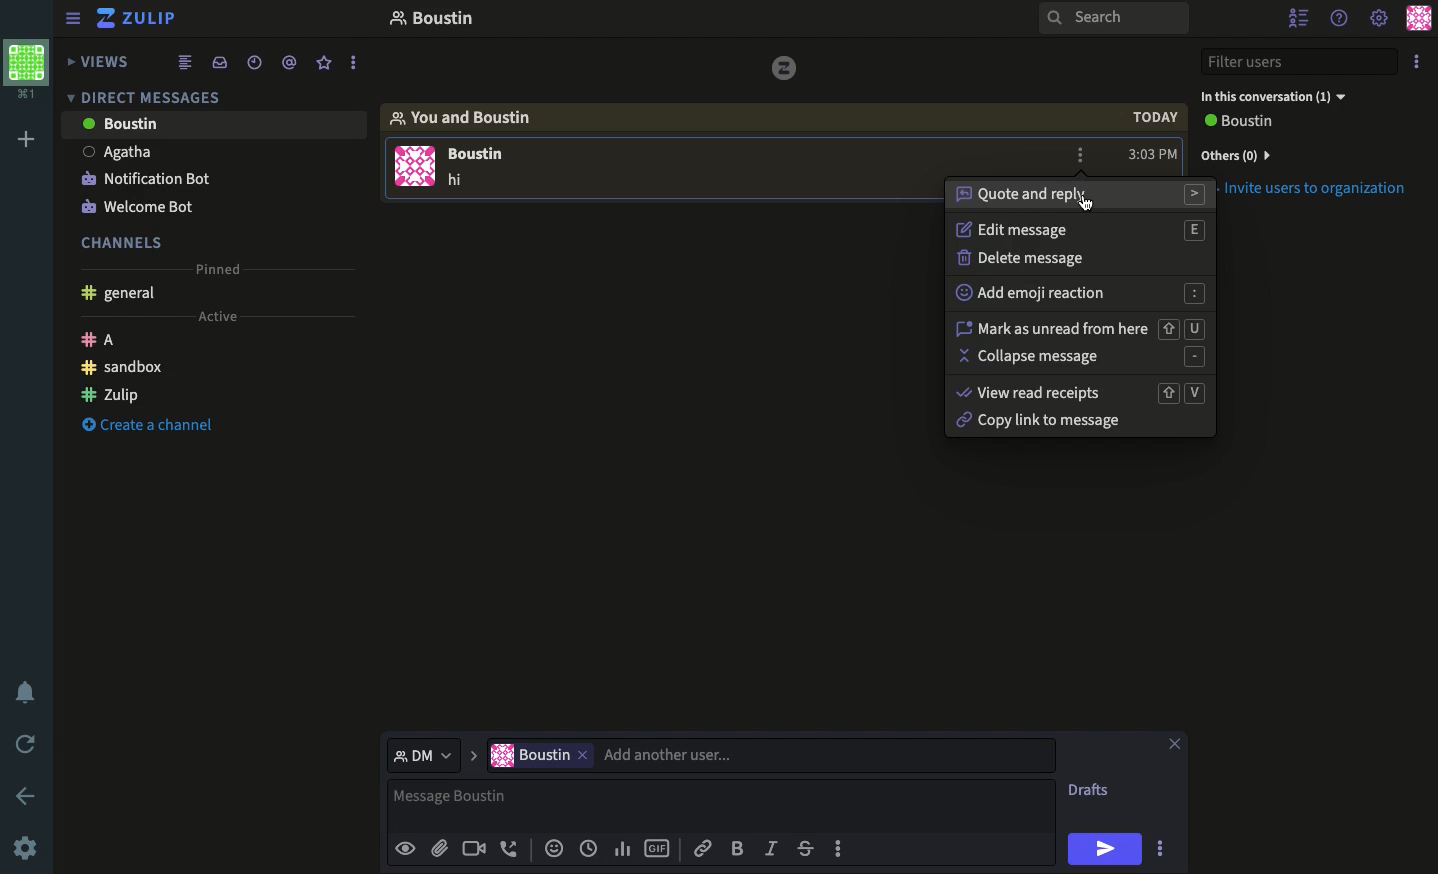 This screenshot has height=874, width=1438. Describe the element at coordinates (225, 316) in the screenshot. I see `Active` at that location.